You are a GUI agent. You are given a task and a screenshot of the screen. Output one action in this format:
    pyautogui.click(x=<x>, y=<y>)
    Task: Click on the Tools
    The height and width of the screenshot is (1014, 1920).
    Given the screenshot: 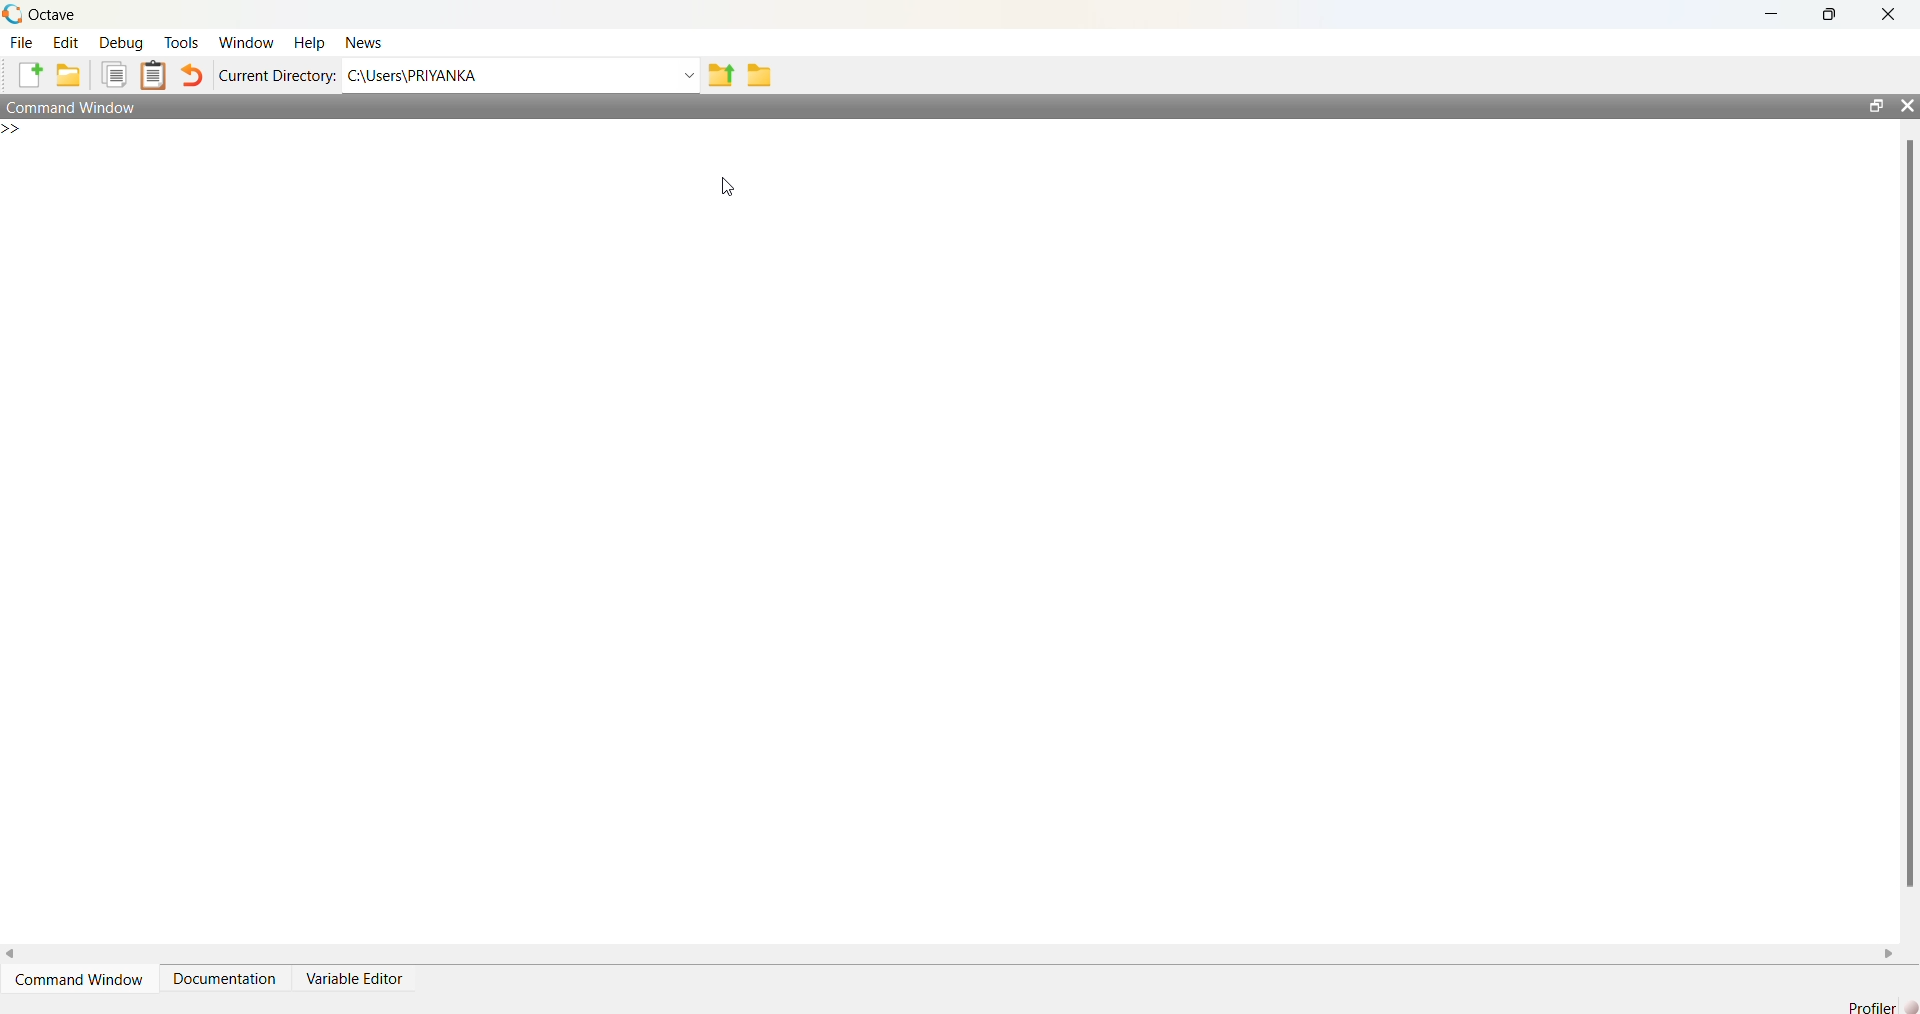 What is the action you would take?
    pyautogui.click(x=181, y=41)
    